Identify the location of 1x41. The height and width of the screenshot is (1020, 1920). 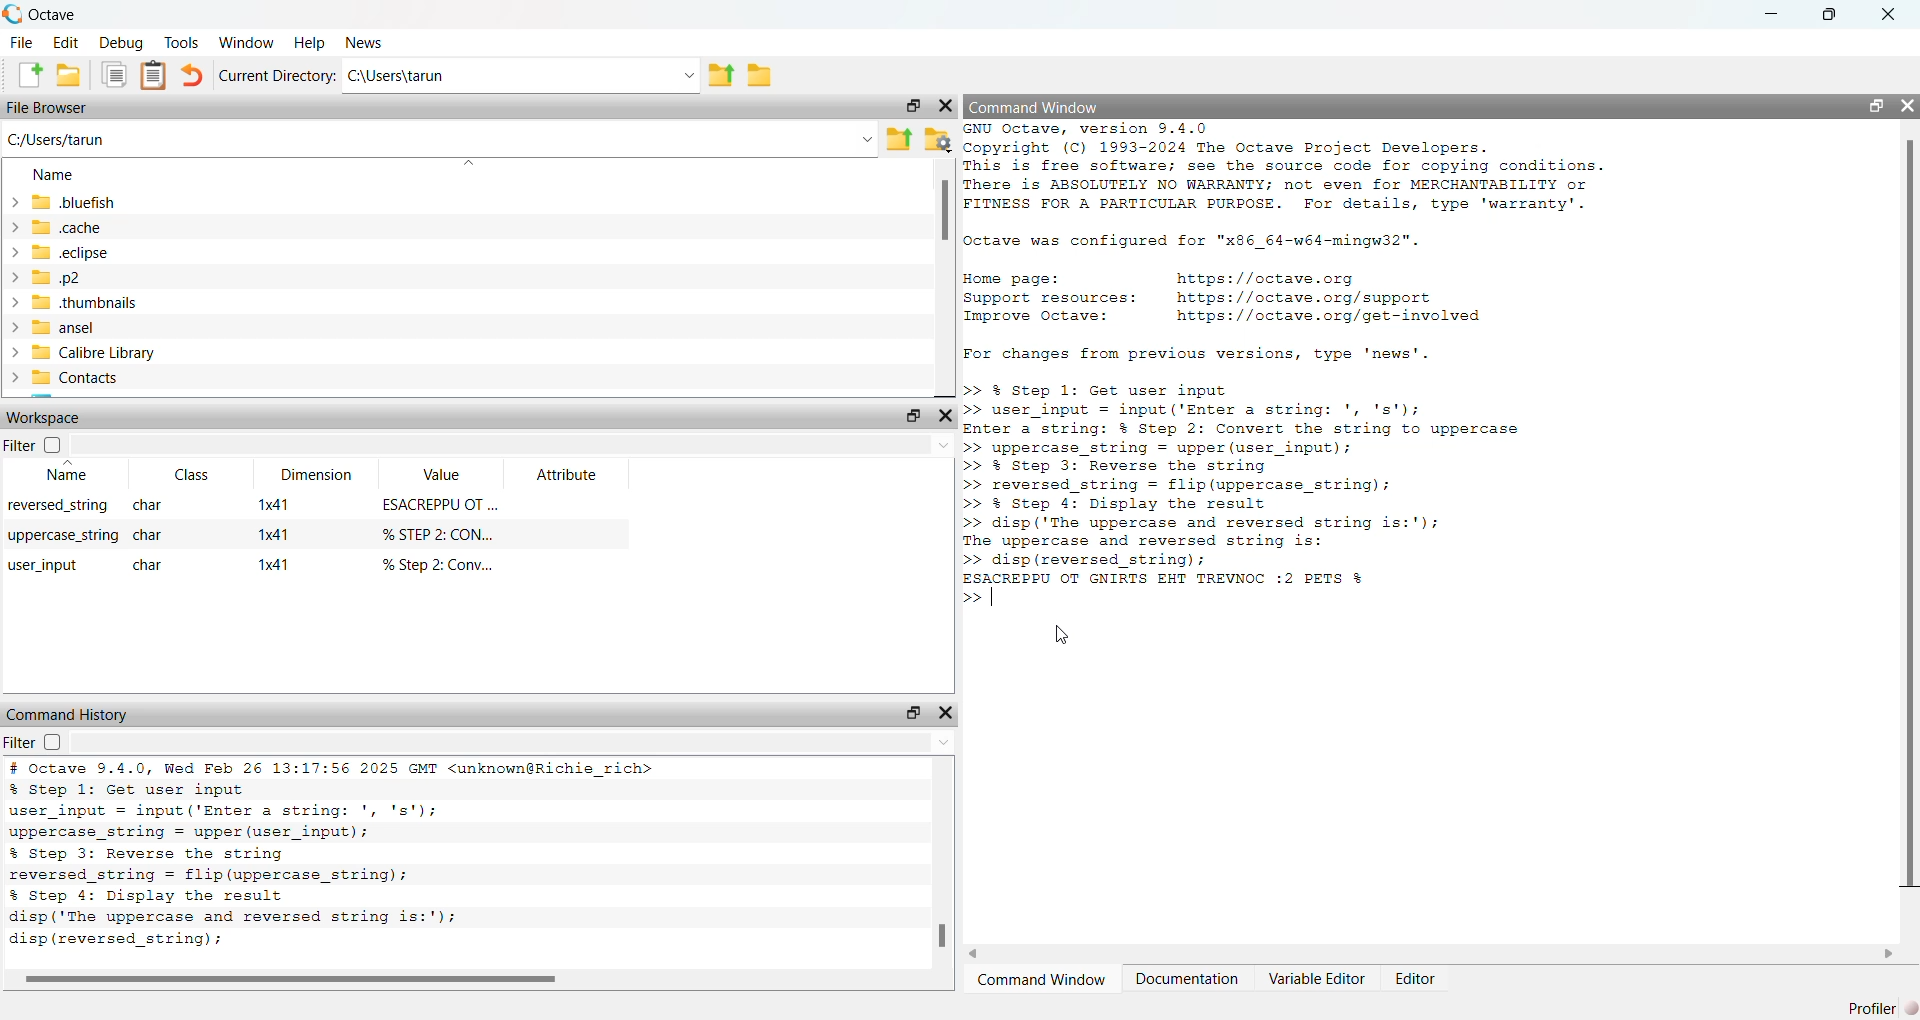
(275, 533).